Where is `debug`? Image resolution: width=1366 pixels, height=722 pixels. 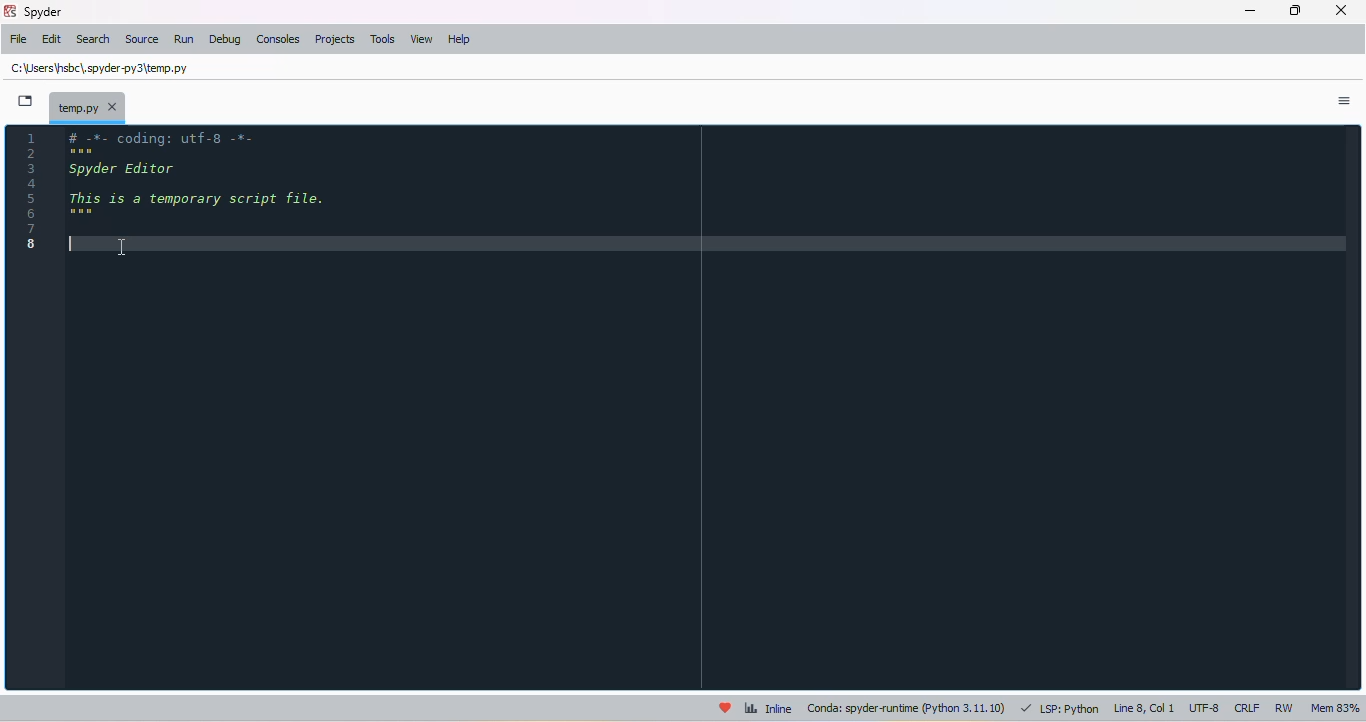
debug is located at coordinates (225, 39).